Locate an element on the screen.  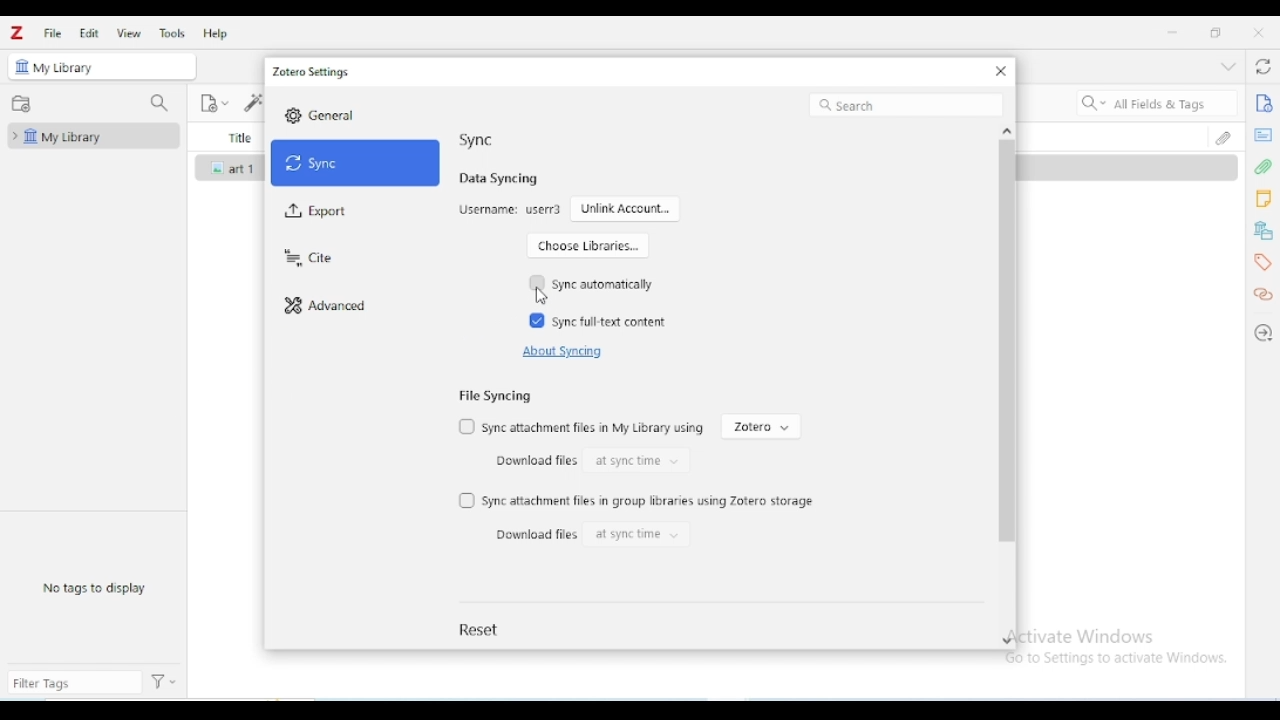
unlink account... is located at coordinates (626, 208).